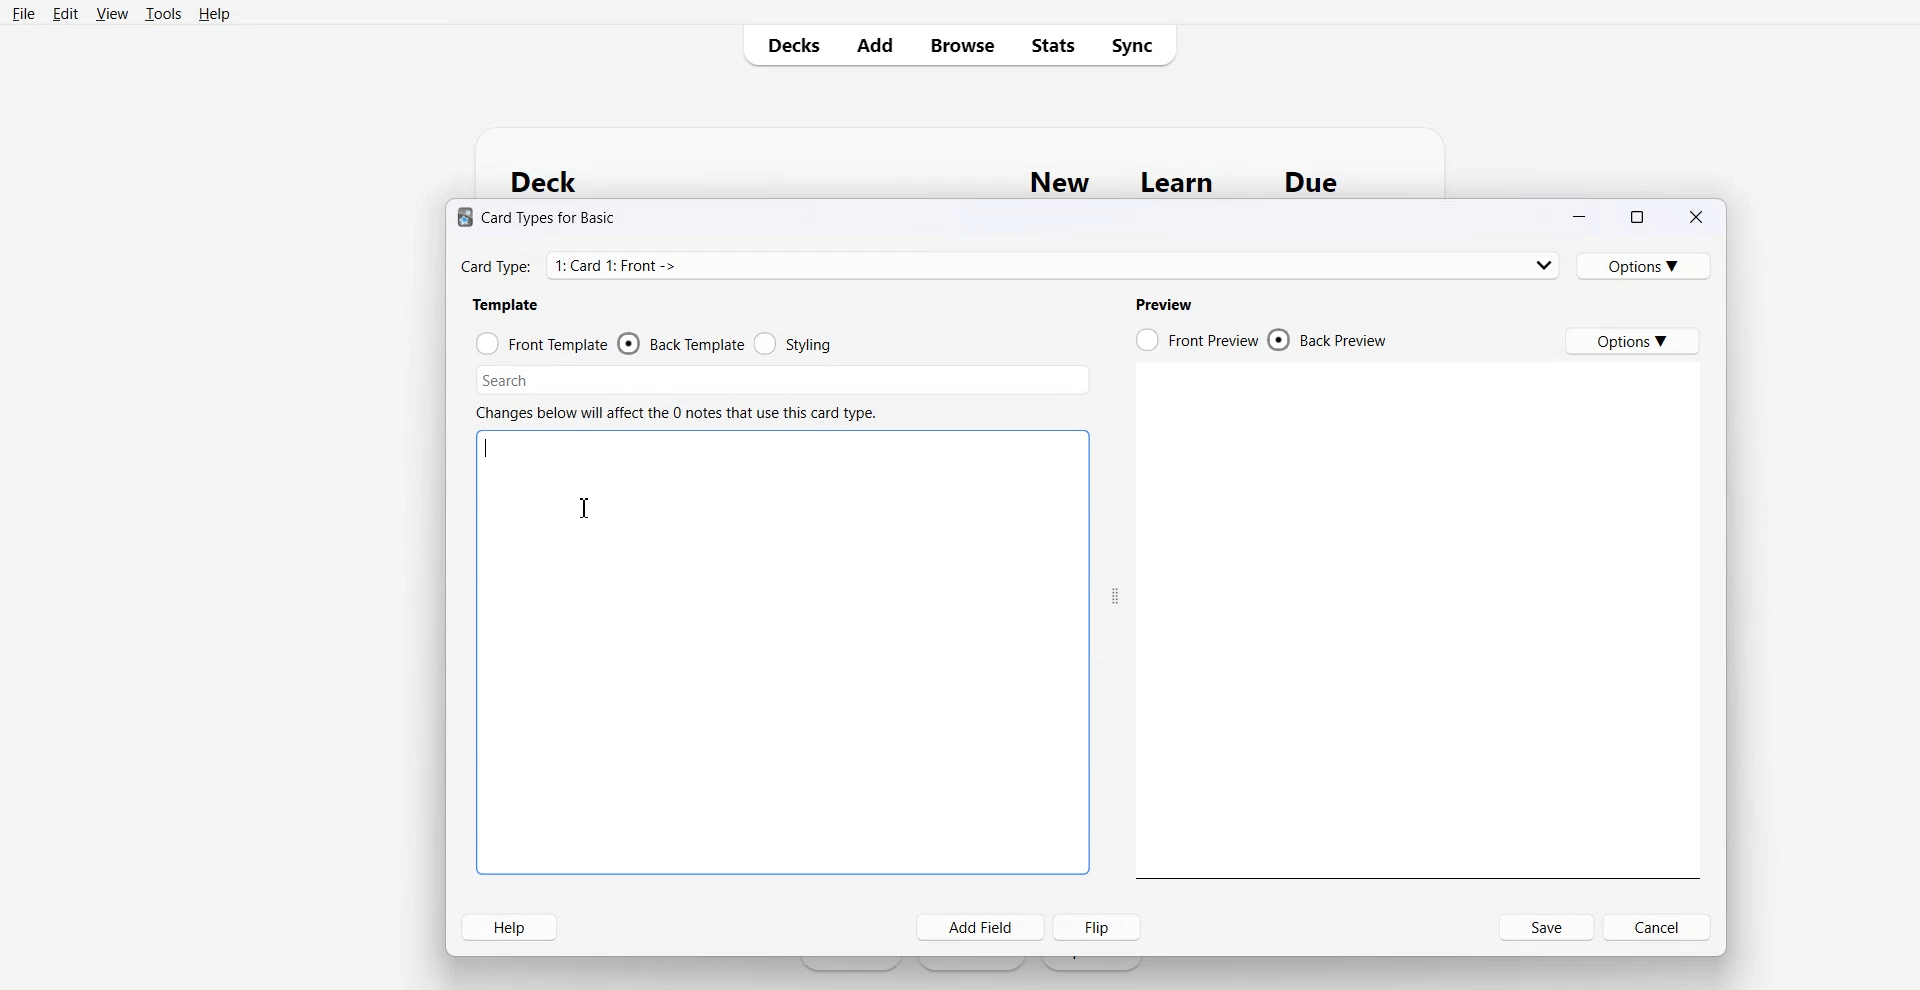 Image resolution: width=1920 pixels, height=990 pixels. What do you see at coordinates (1656, 927) in the screenshot?
I see `Cancel` at bounding box center [1656, 927].